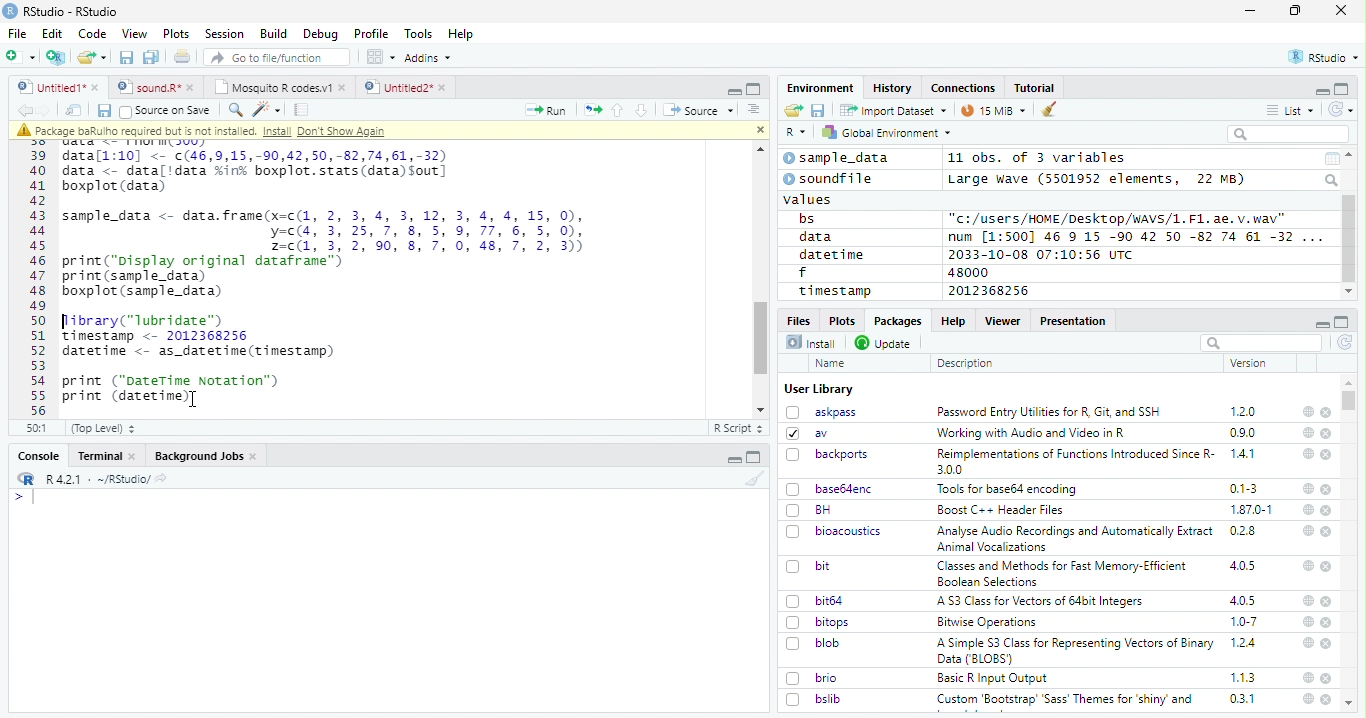 Image resolution: width=1366 pixels, height=718 pixels. What do you see at coordinates (1328, 644) in the screenshot?
I see `close` at bounding box center [1328, 644].